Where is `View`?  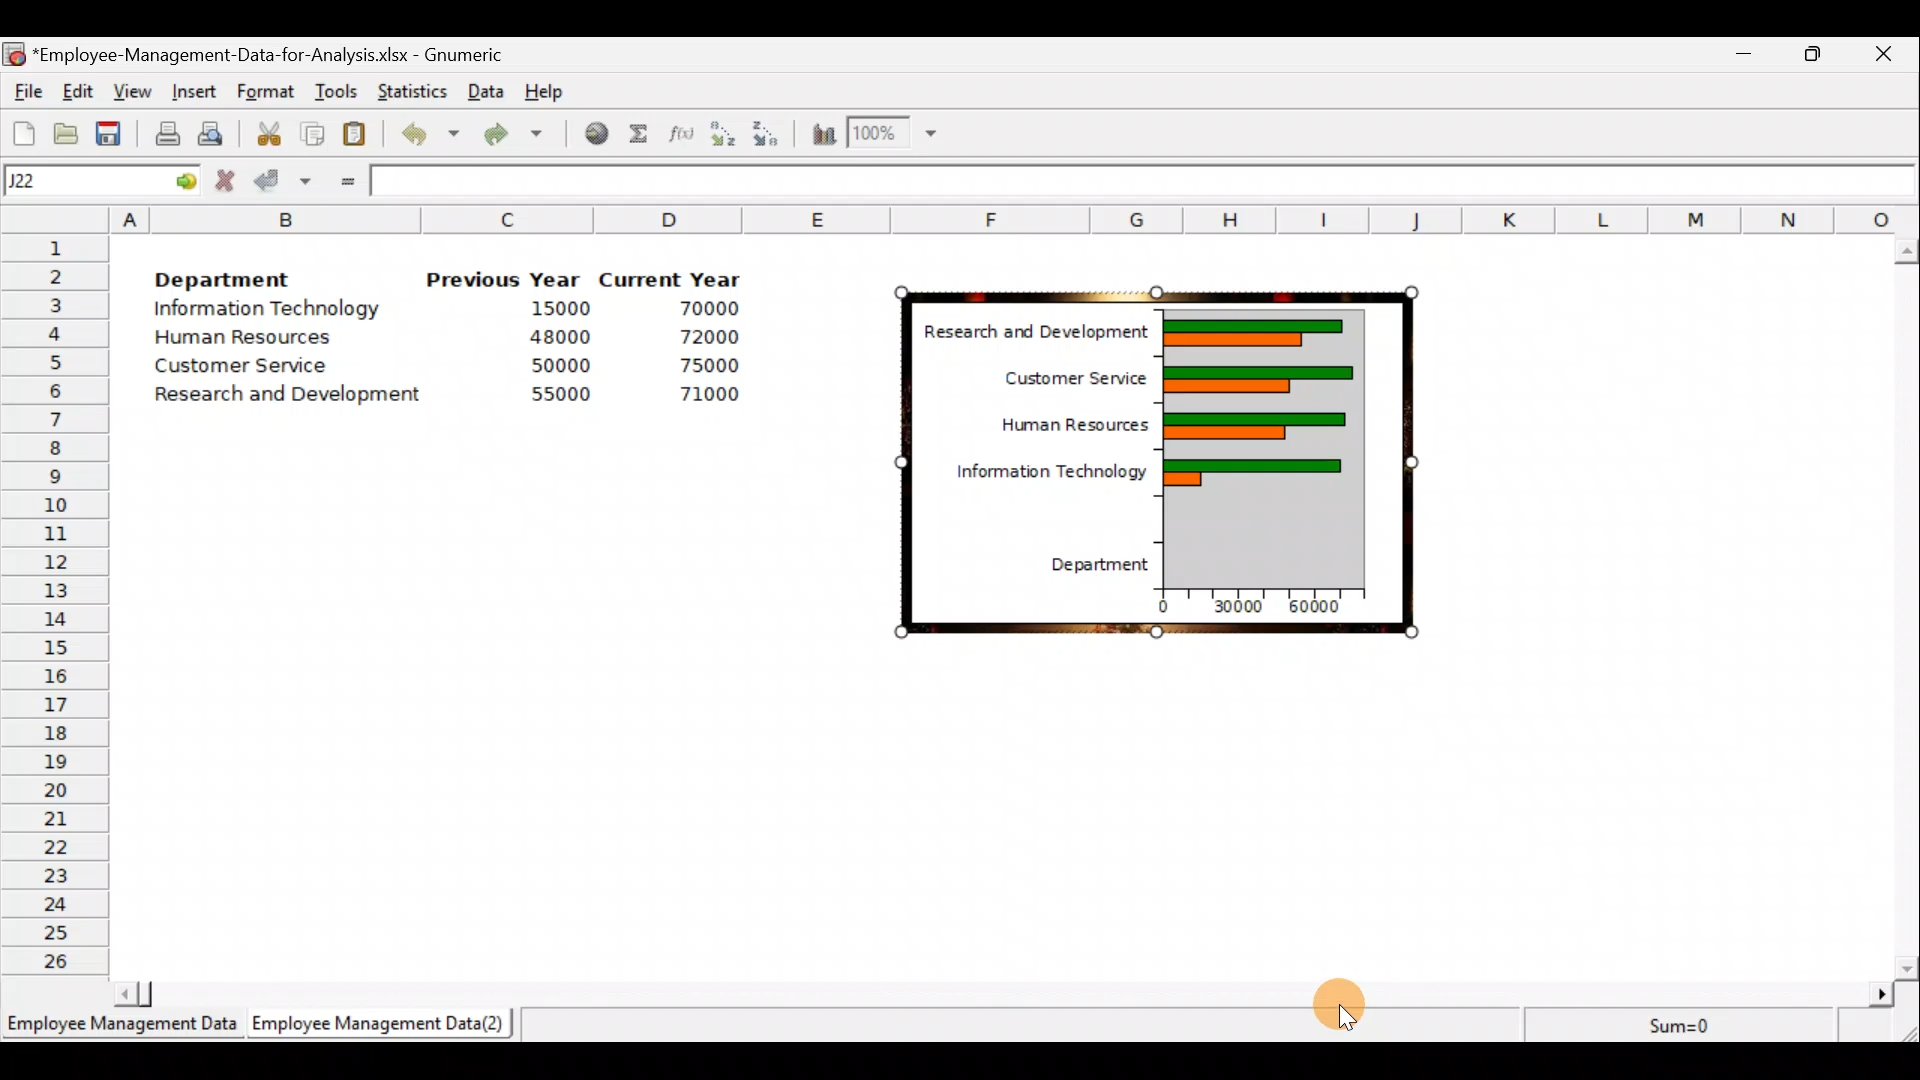
View is located at coordinates (133, 90).